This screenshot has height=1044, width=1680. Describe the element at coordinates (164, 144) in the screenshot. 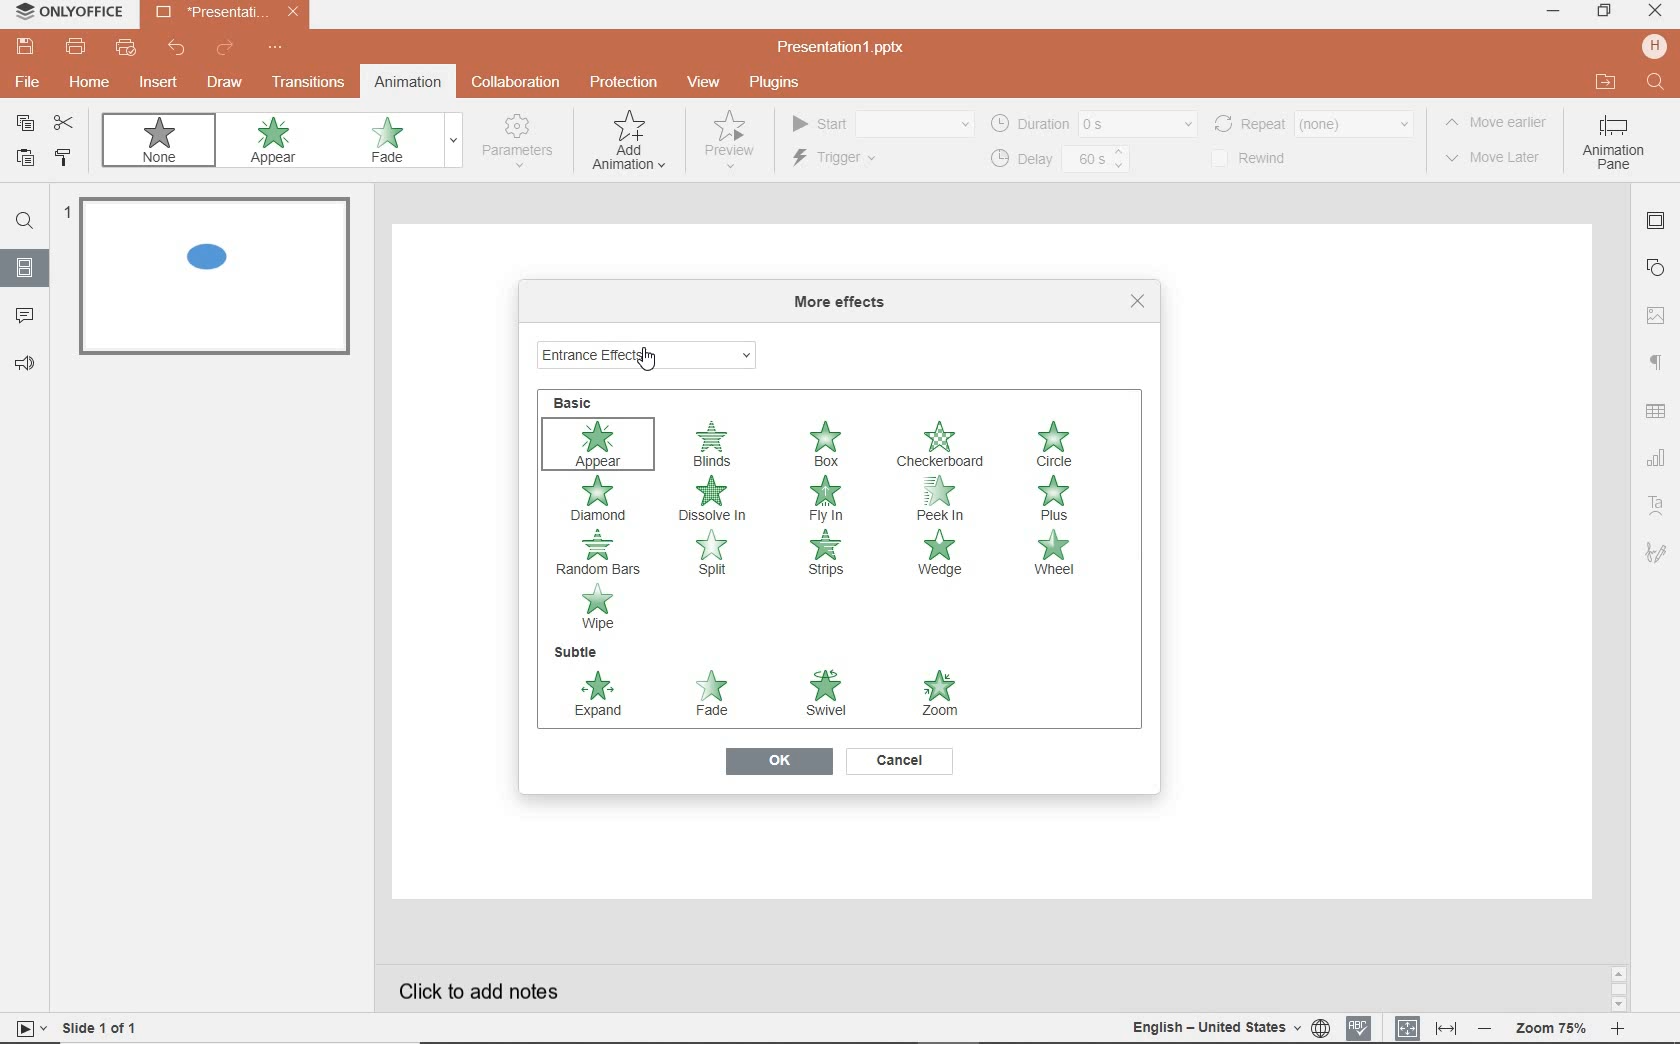

I see `none` at that location.